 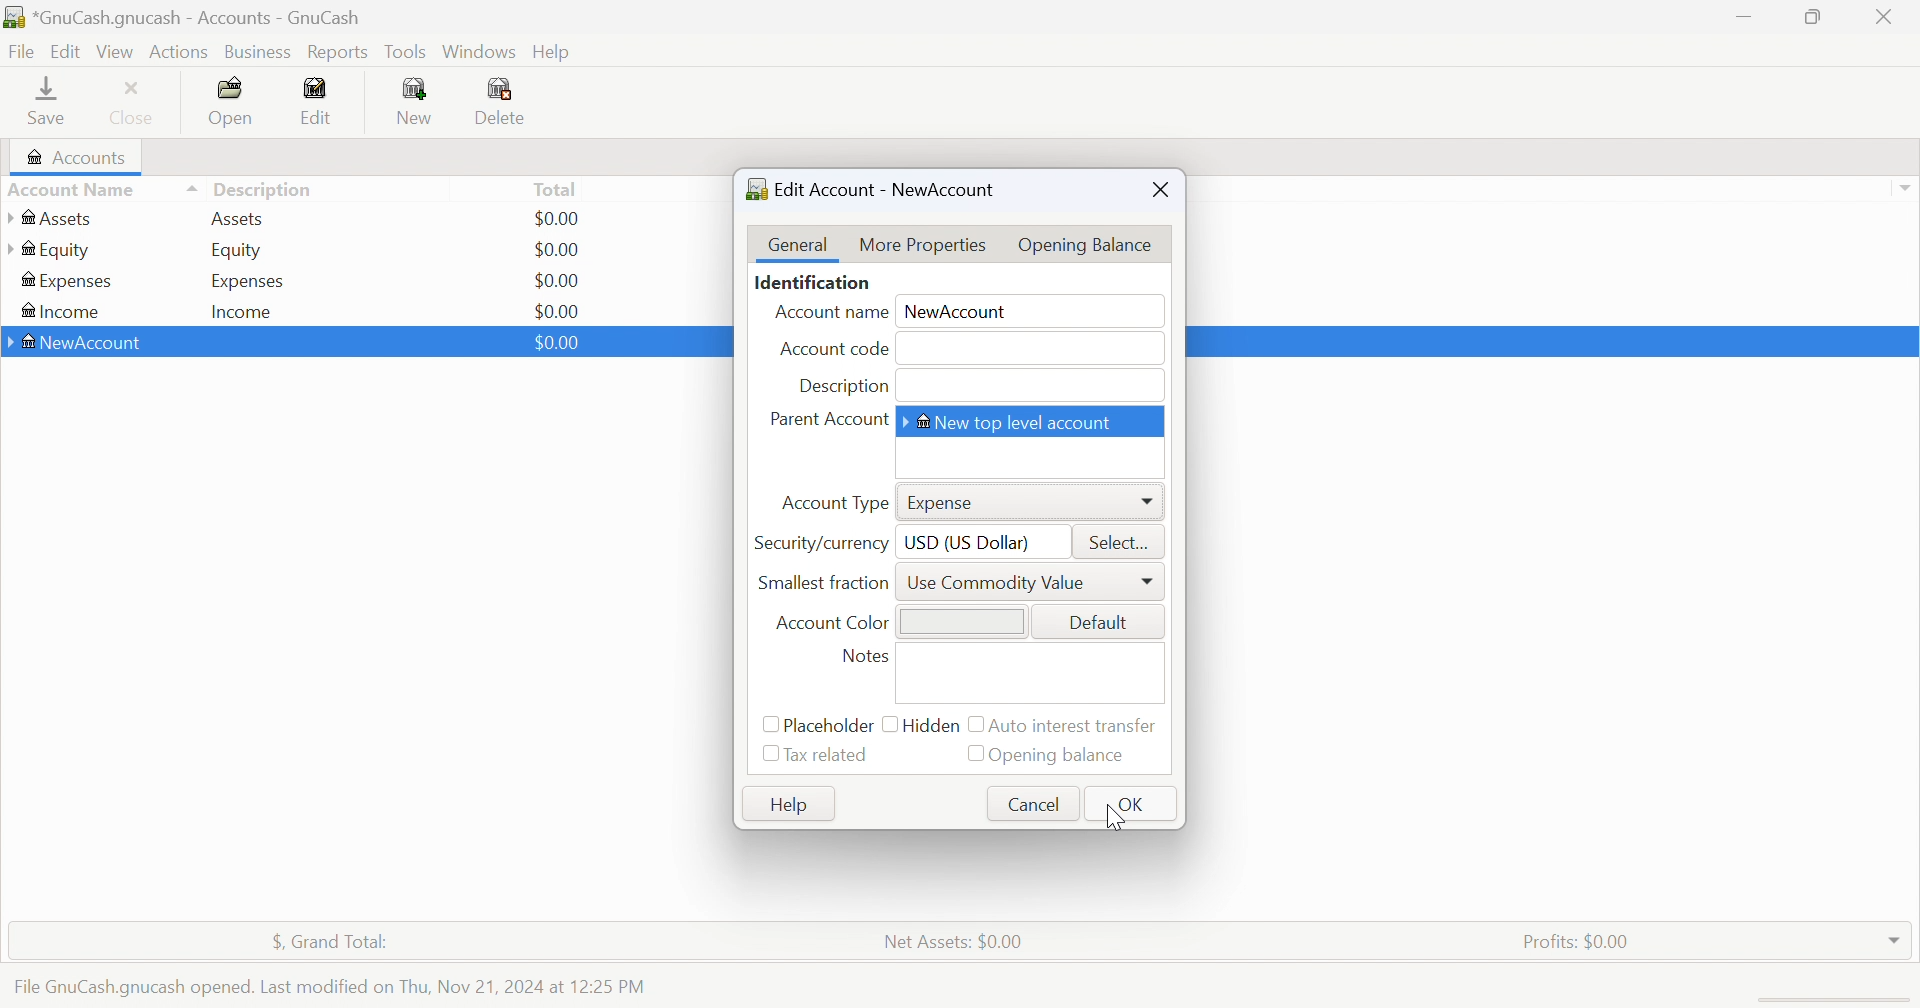 What do you see at coordinates (69, 49) in the screenshot?
I see `Edit` at bounding box center [69, 49].